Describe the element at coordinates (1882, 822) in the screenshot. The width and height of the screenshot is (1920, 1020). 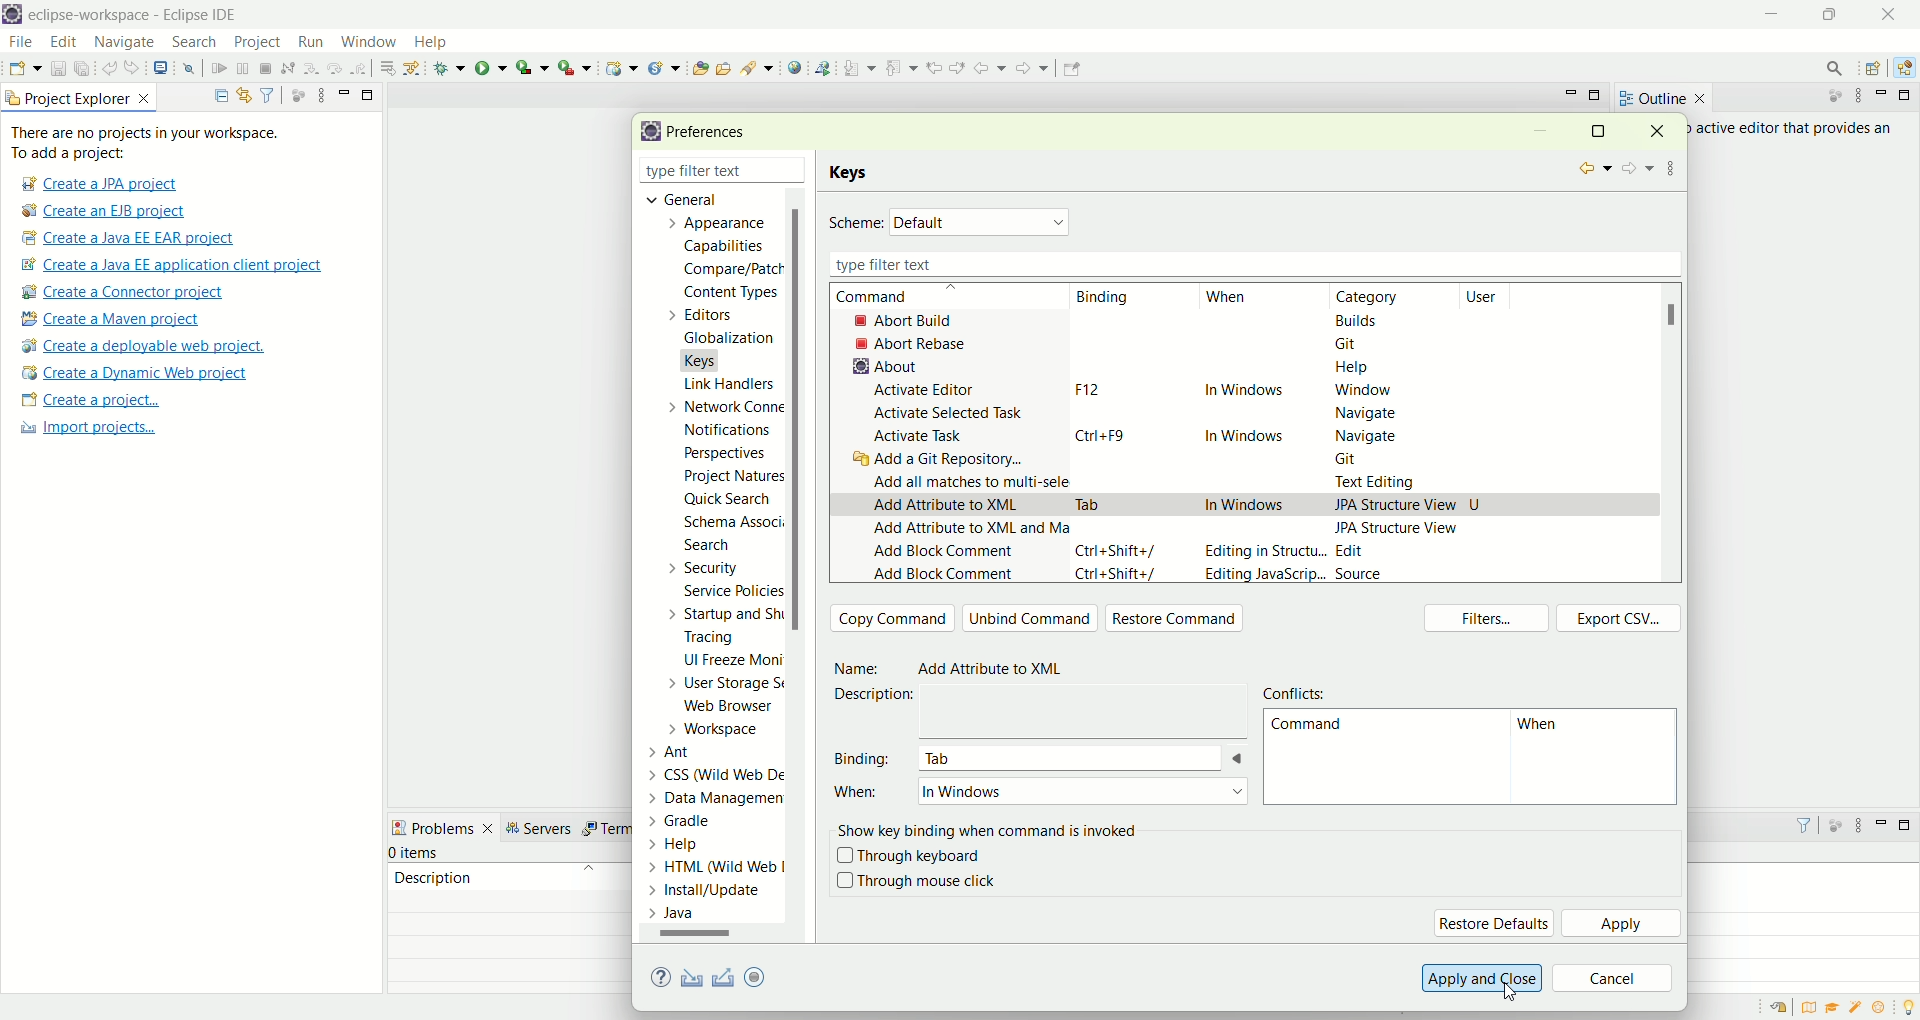
I see `minimize` at that location.